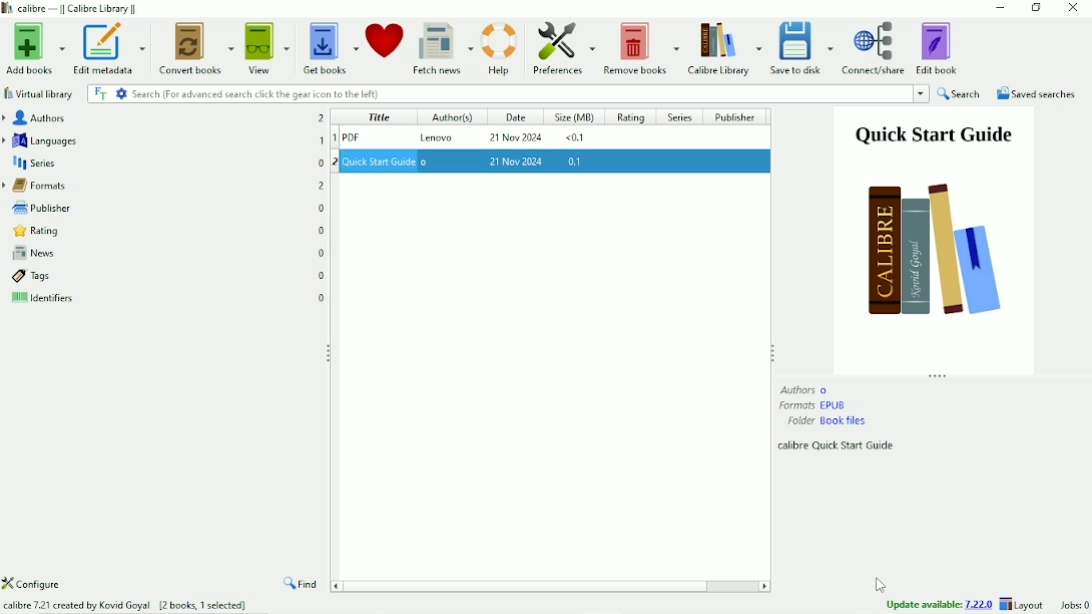 Image resolution: width=1092 pixels, height=614 pixels. Describe the element at coordinates (680, 118) in the screenshot. I see `Series` at that location.